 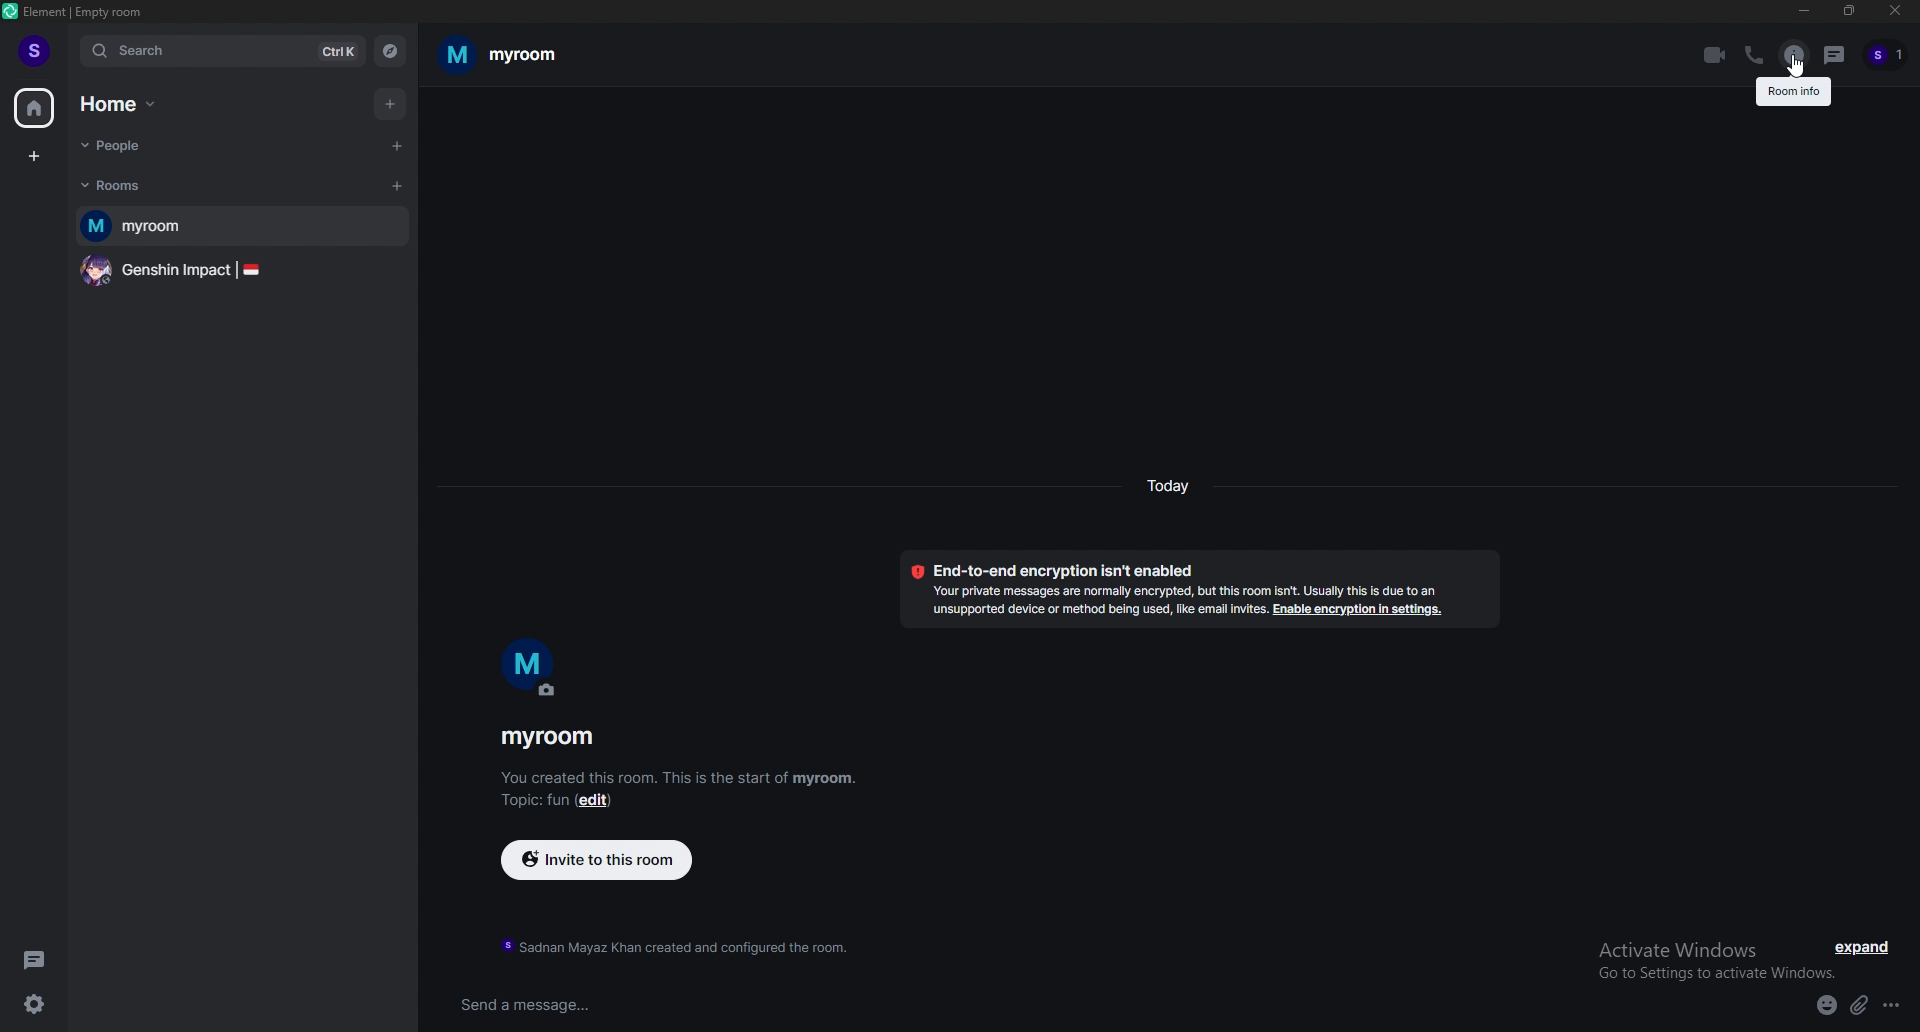 What do you see at coordinates (529, 670) in the screenshot?
I see `m` at bounding box center [529, 670].